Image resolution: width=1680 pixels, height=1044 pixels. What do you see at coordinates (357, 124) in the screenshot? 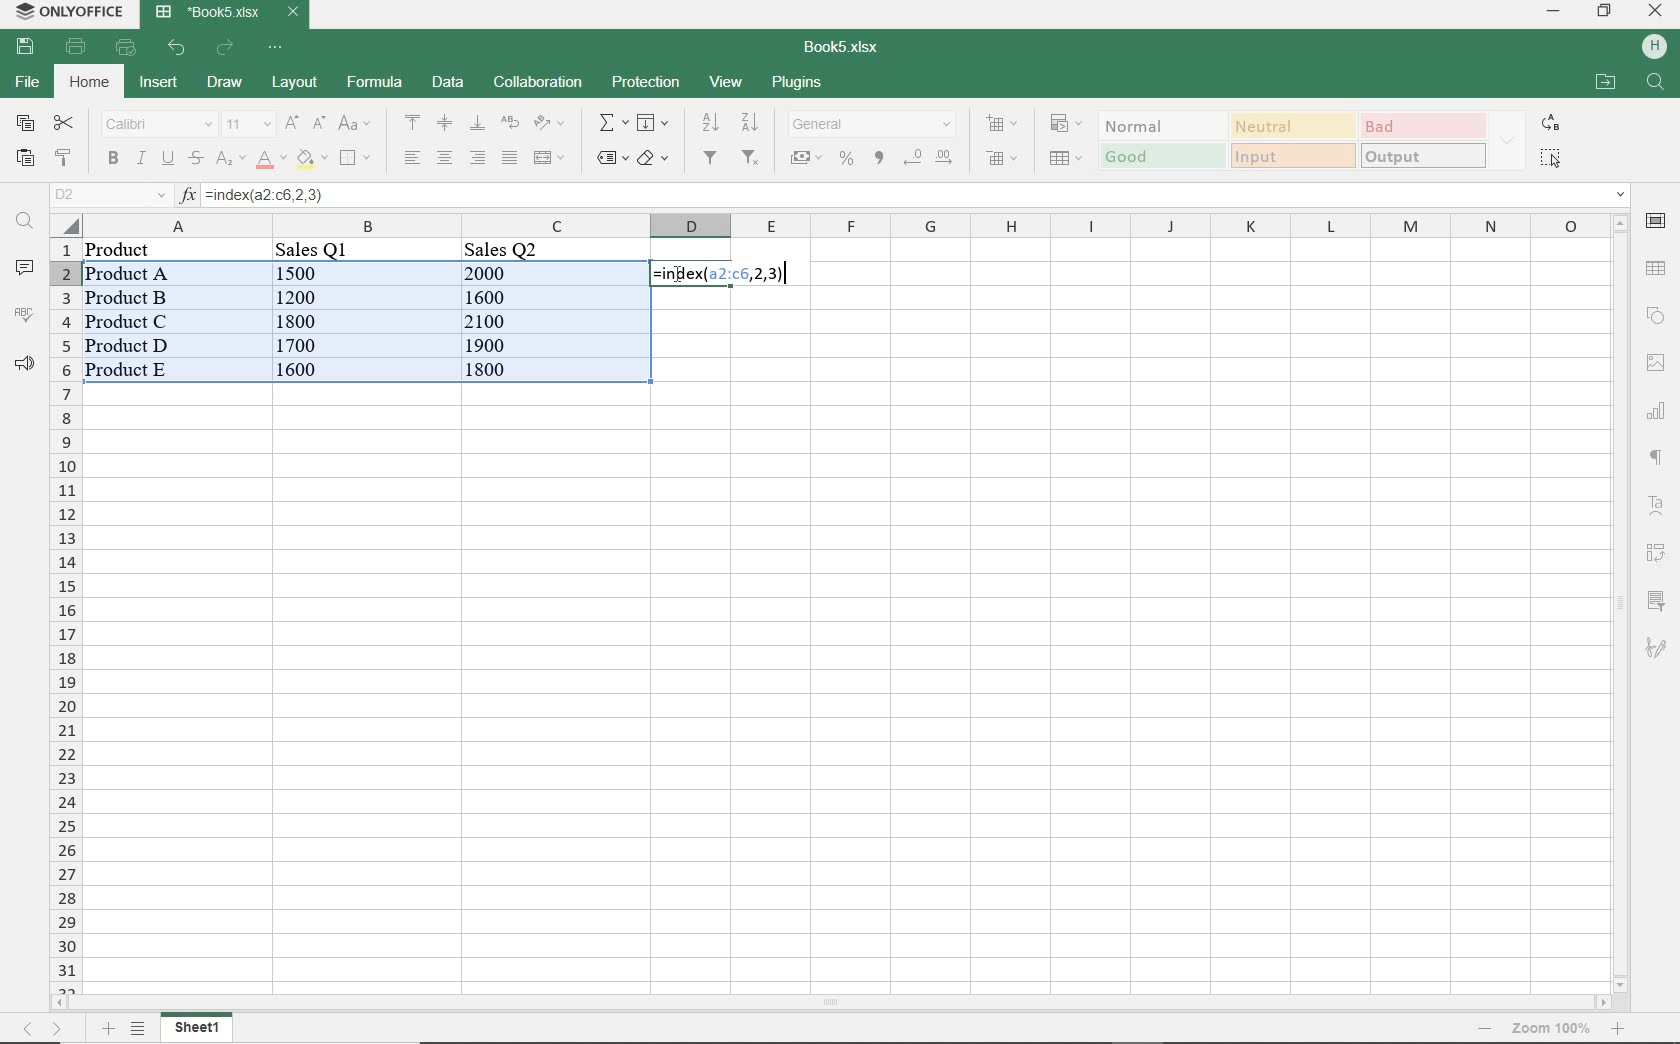
I see `change case` at bounding box center [357, 124].